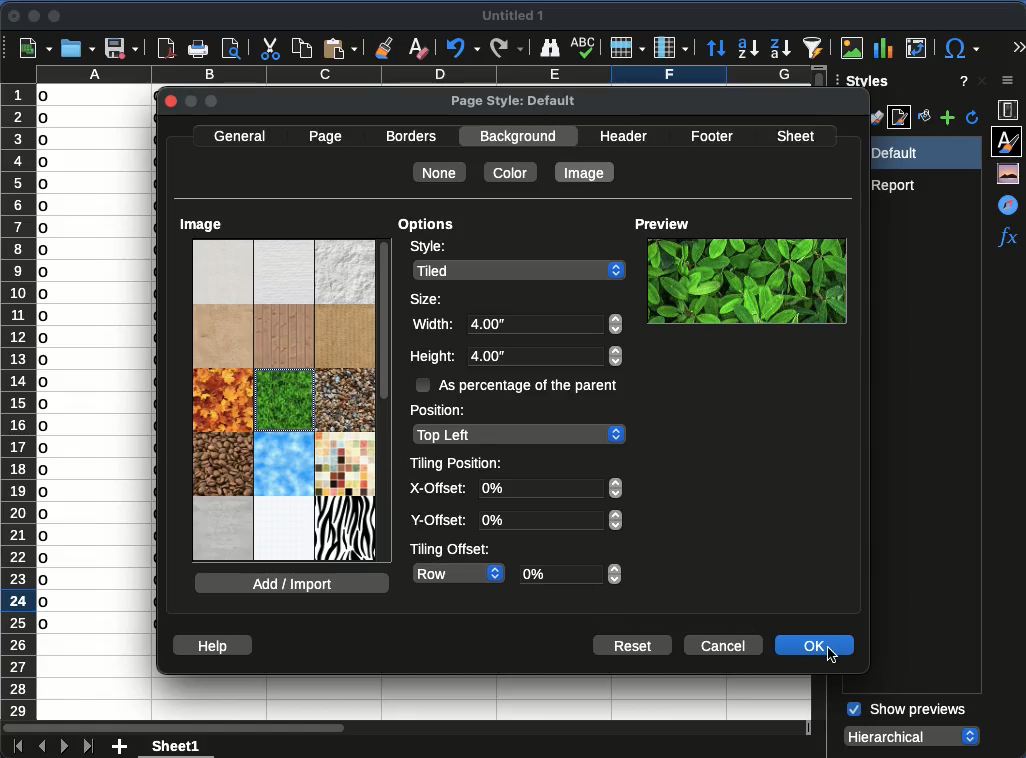 This screenshot has height=758, width=1026. What do you see at coordinates (724, 646) in the screenshot?
I see `cancel` at bounding box center [724, 646].